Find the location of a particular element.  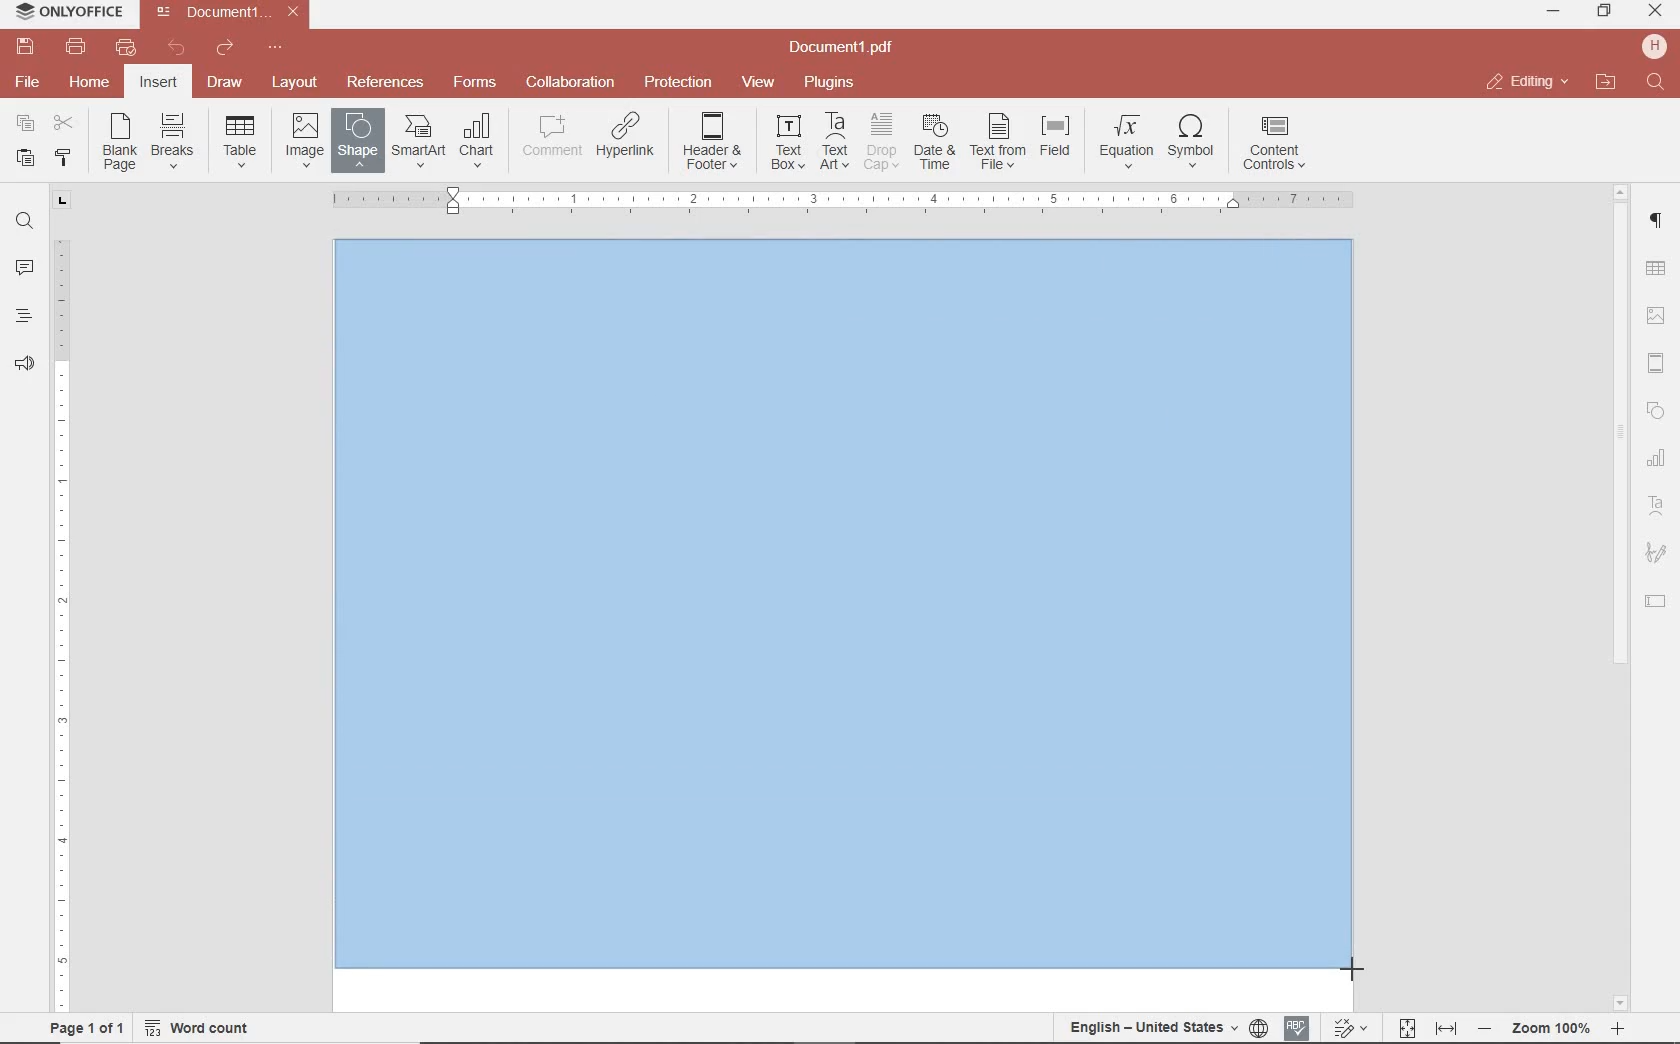

set document language is located at coordinates (1166, 1027).